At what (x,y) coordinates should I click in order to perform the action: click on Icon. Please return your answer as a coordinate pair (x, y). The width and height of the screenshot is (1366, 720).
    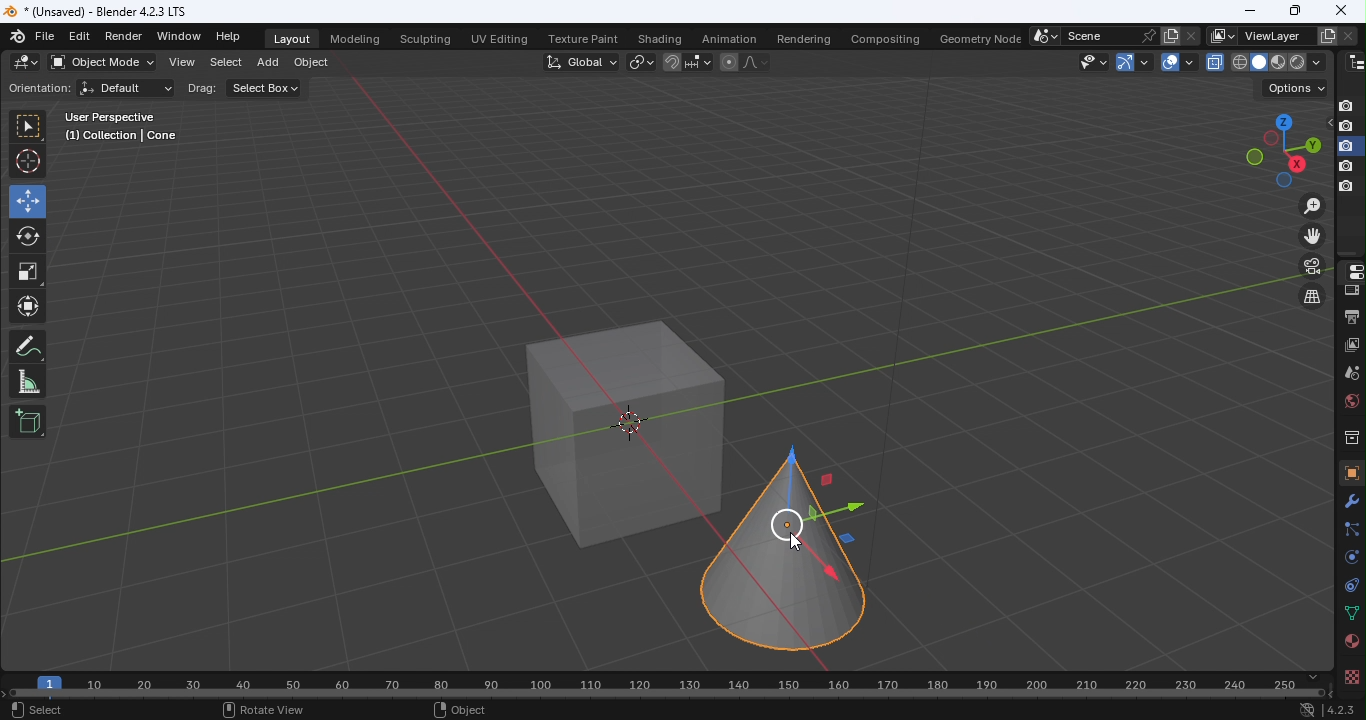
    Looking at the image, I should click on (19, 35).